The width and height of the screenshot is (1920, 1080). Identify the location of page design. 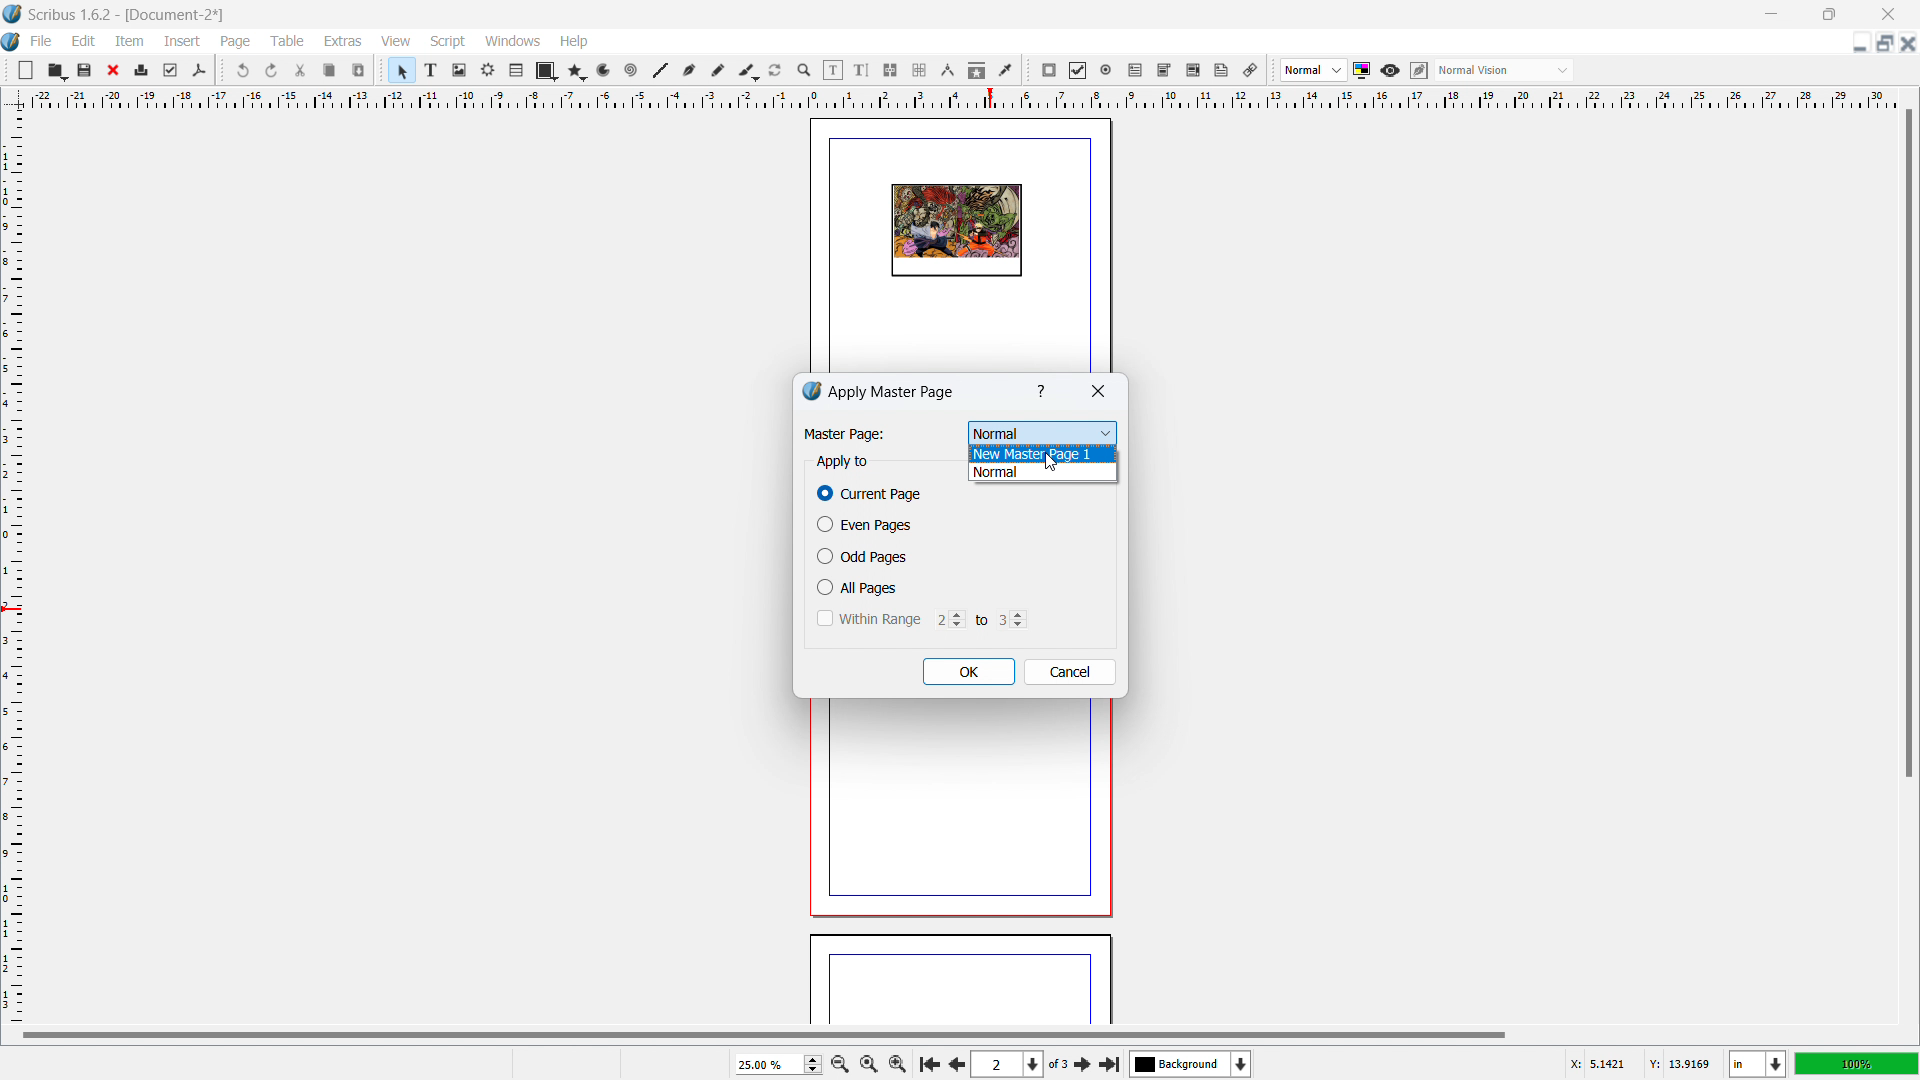
(956, 231).